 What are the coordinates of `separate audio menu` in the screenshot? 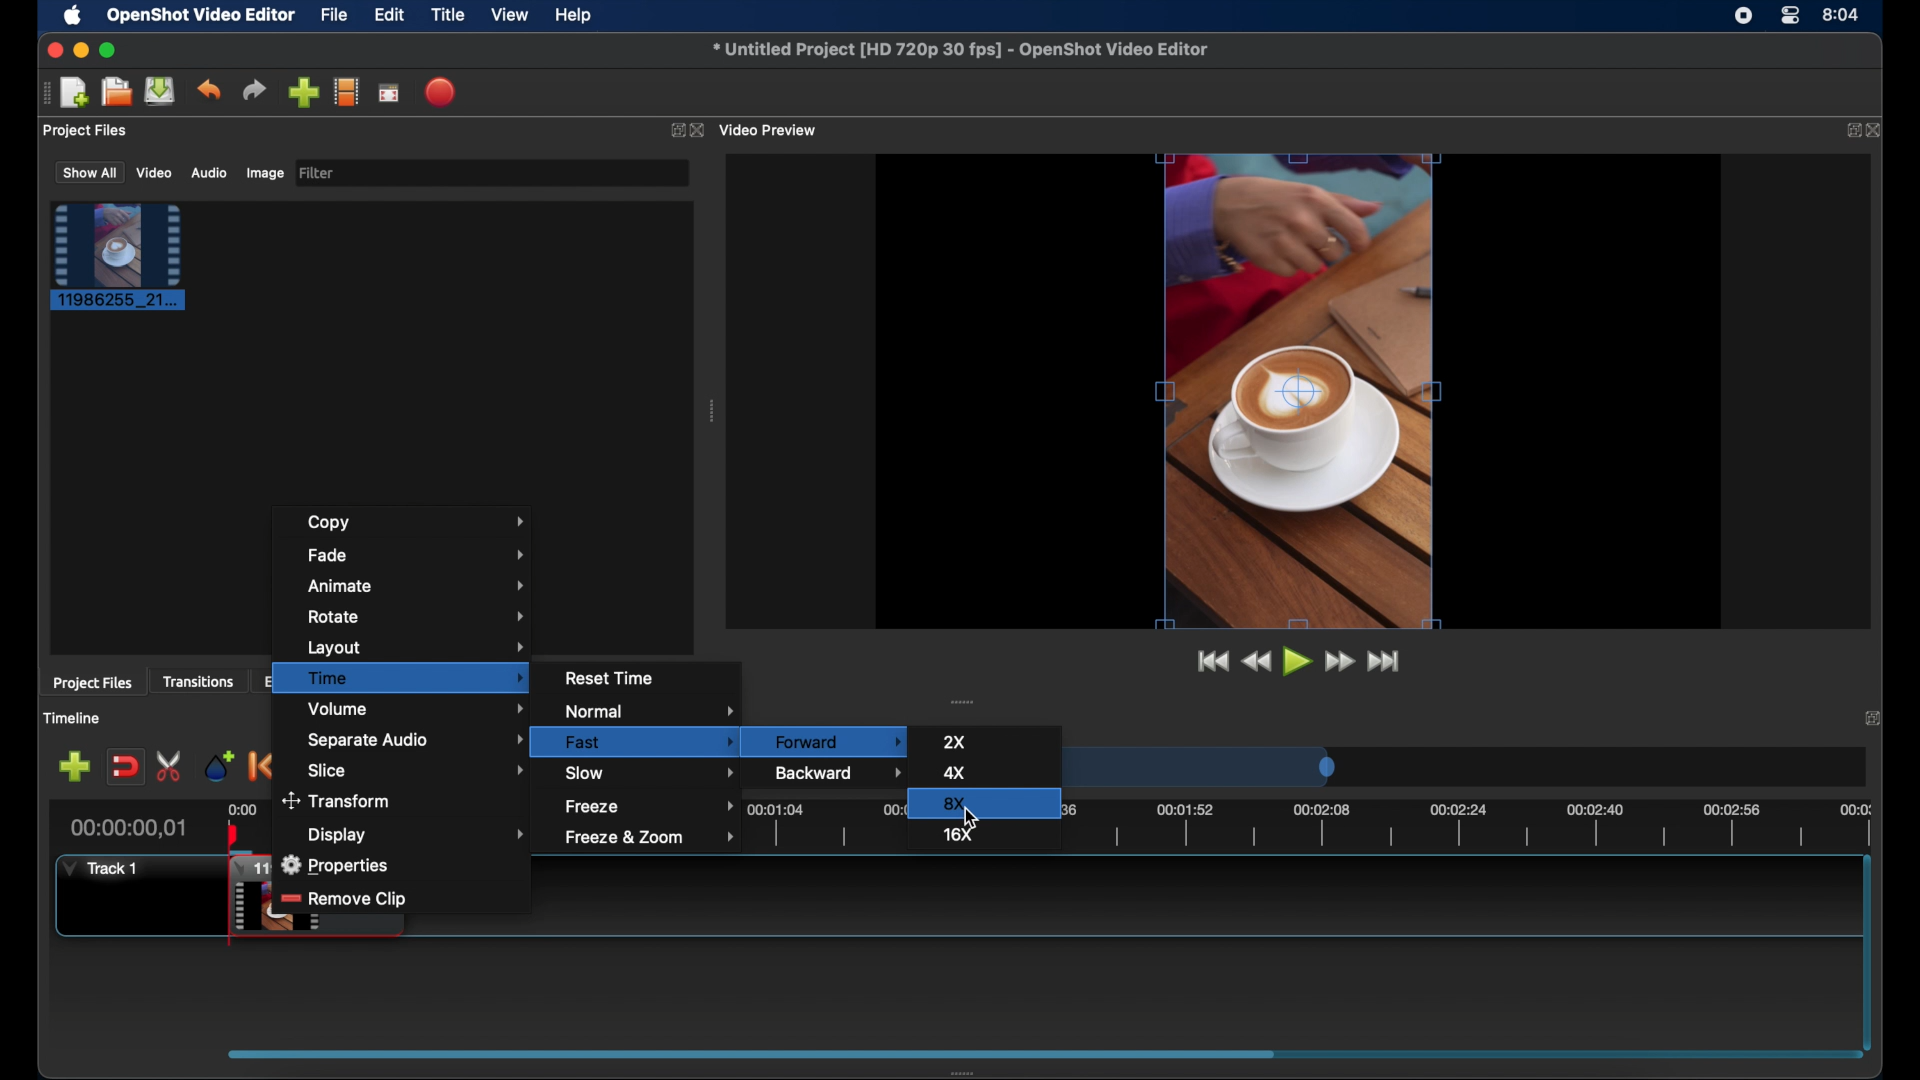 It's located at (419, 739).